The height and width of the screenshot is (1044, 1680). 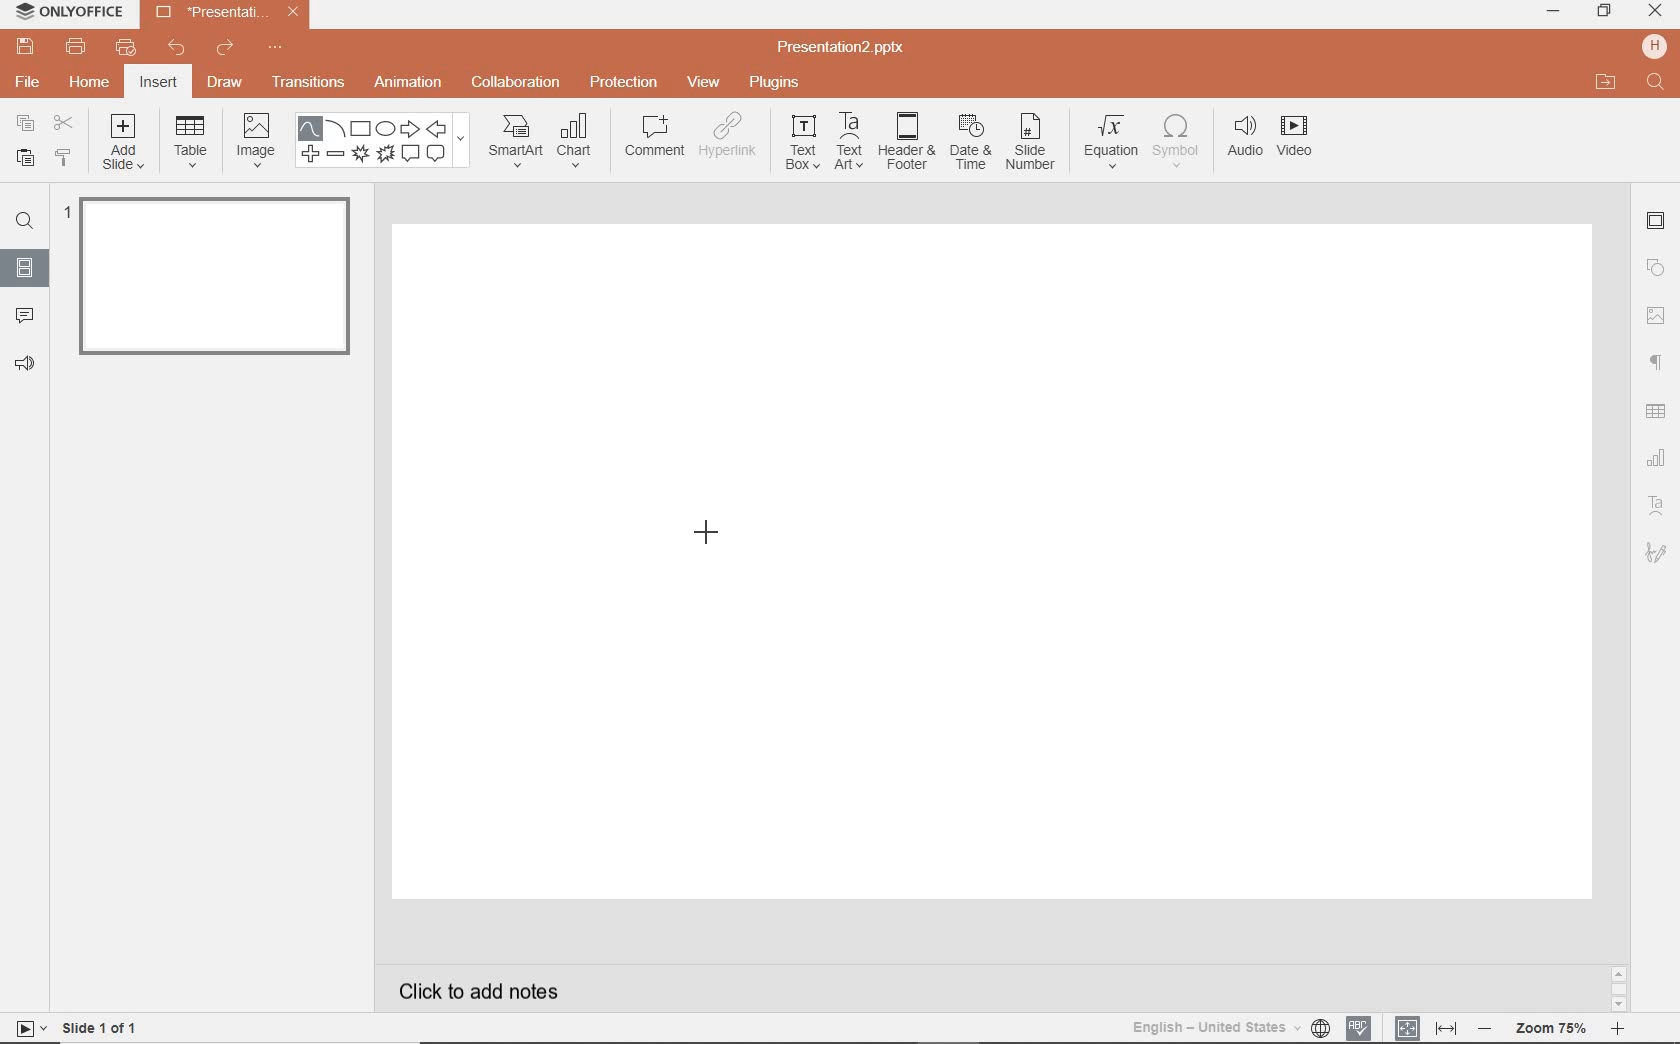 I want to click on FIT TO SLIDE / FIT TO WIDTH, so click(x=1426, y=1026).